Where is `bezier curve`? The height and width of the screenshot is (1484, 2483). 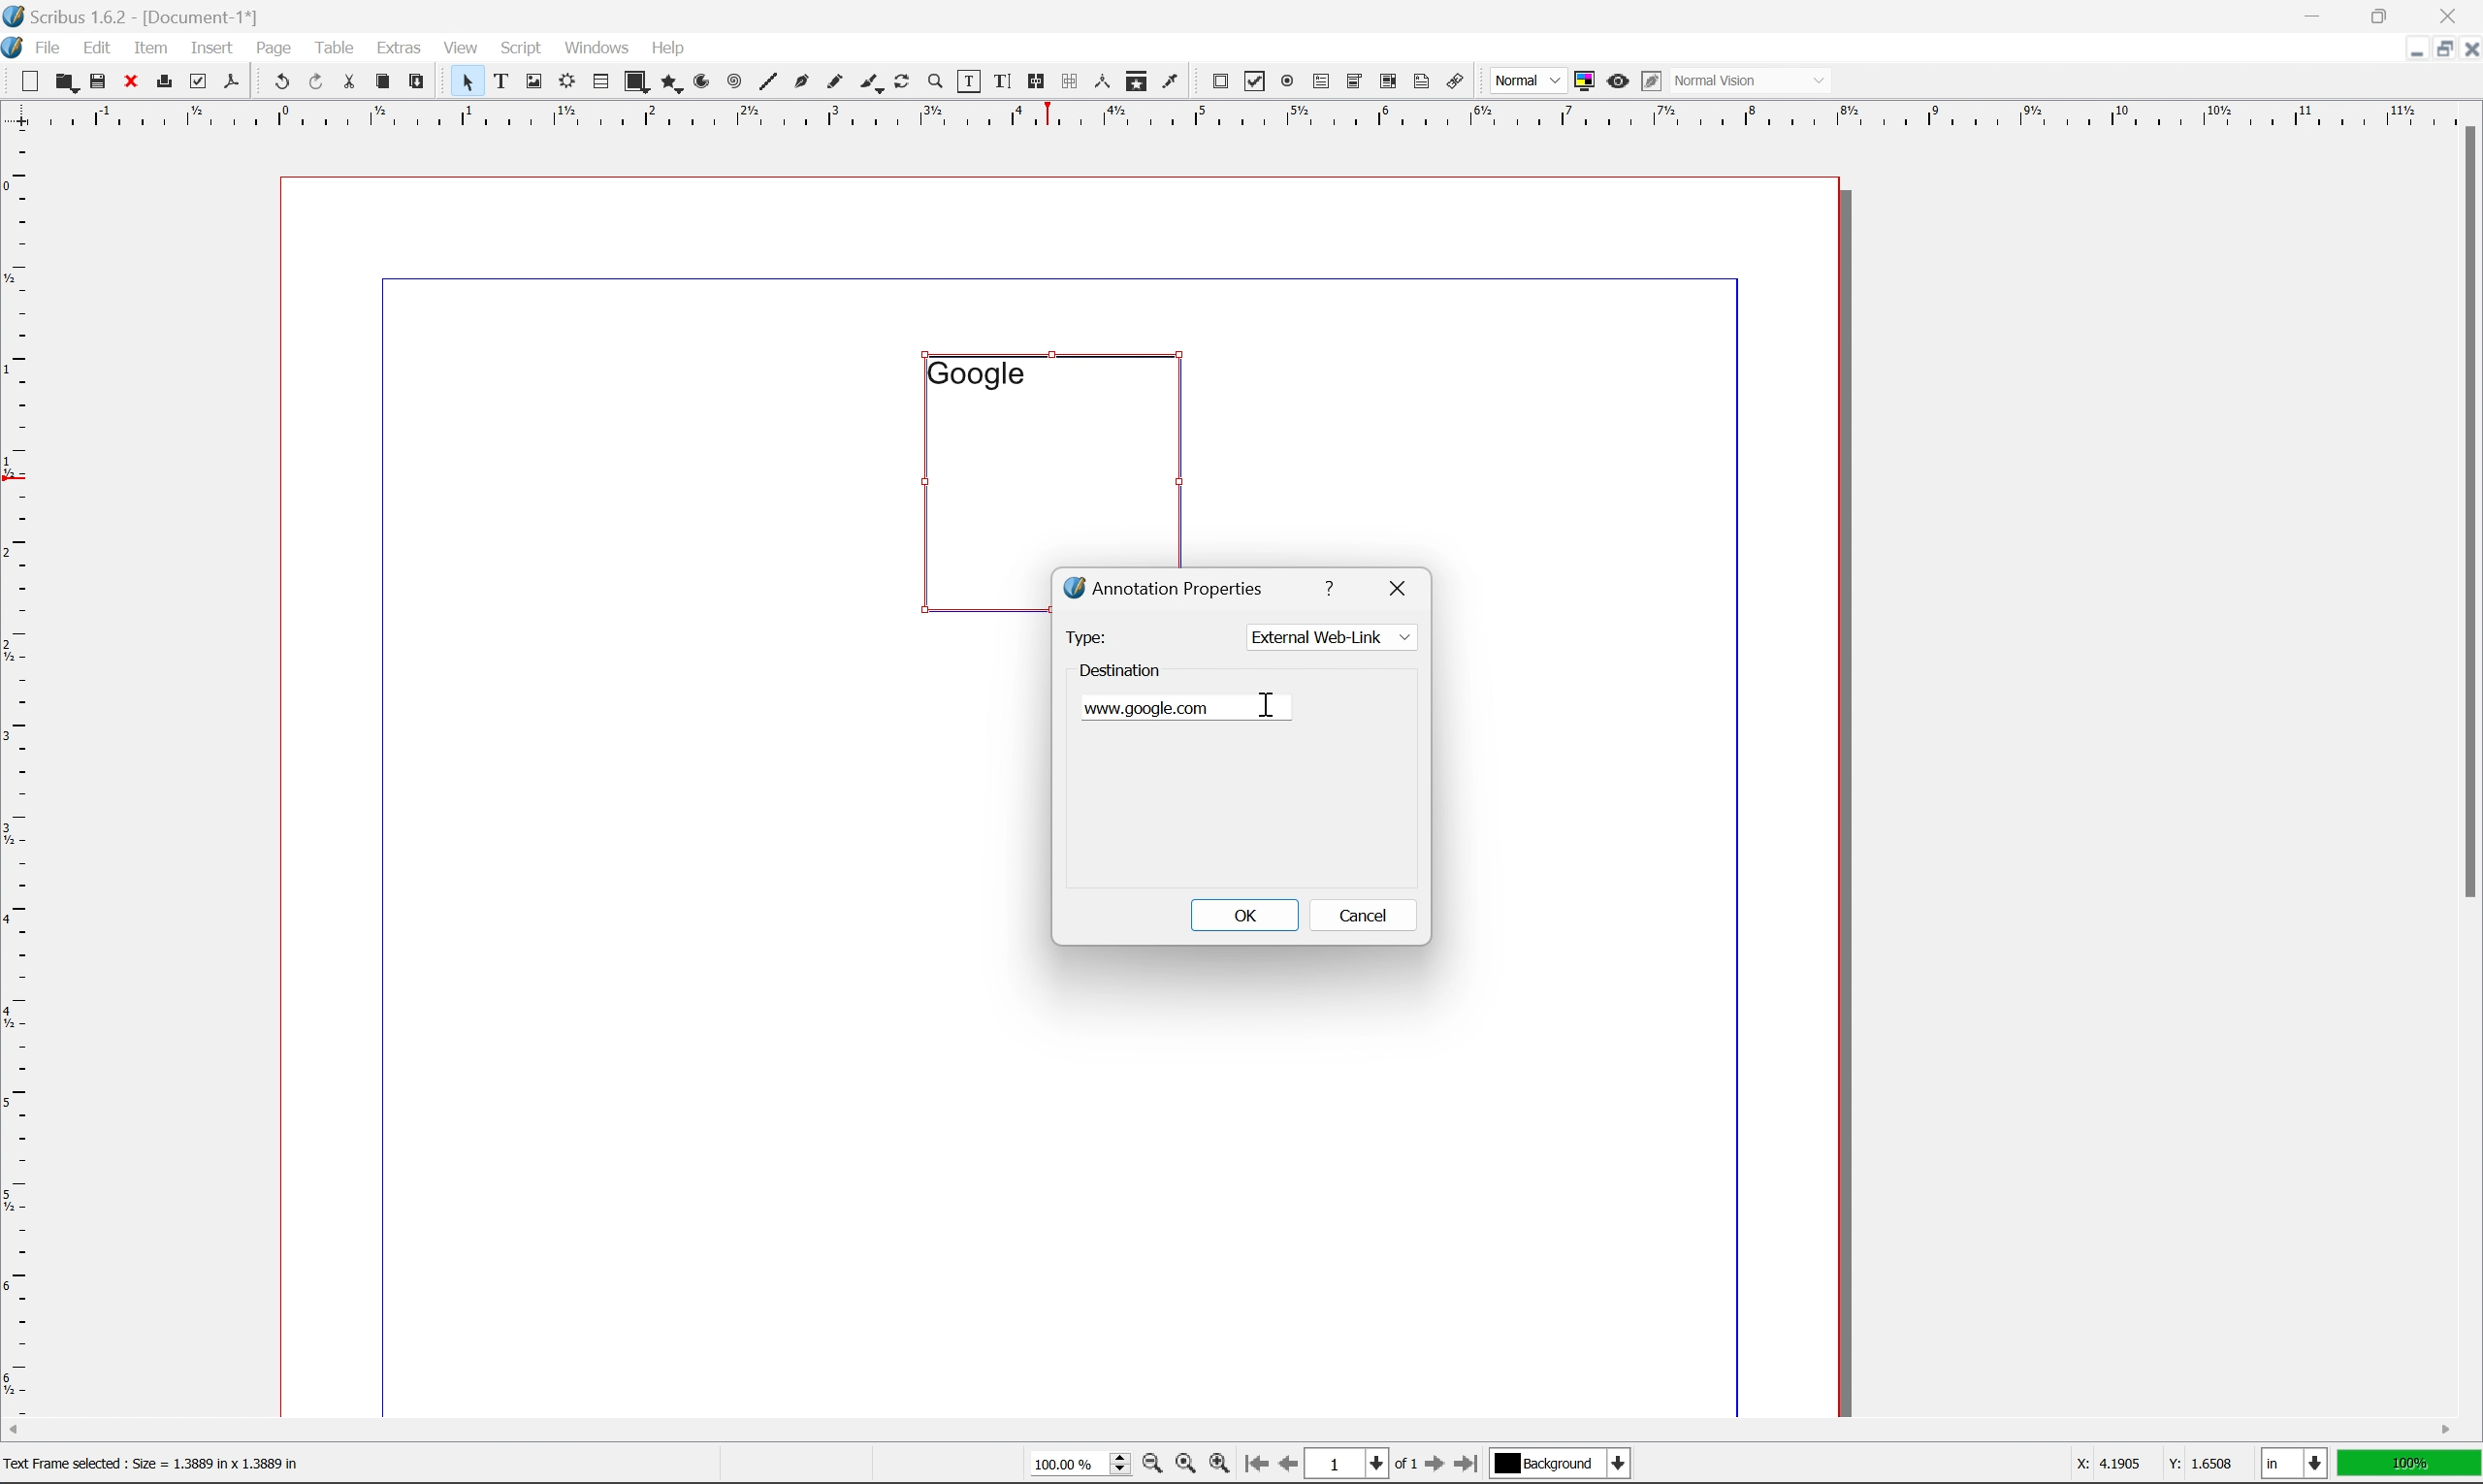
bezier curve is located at coordinates (802, 82).